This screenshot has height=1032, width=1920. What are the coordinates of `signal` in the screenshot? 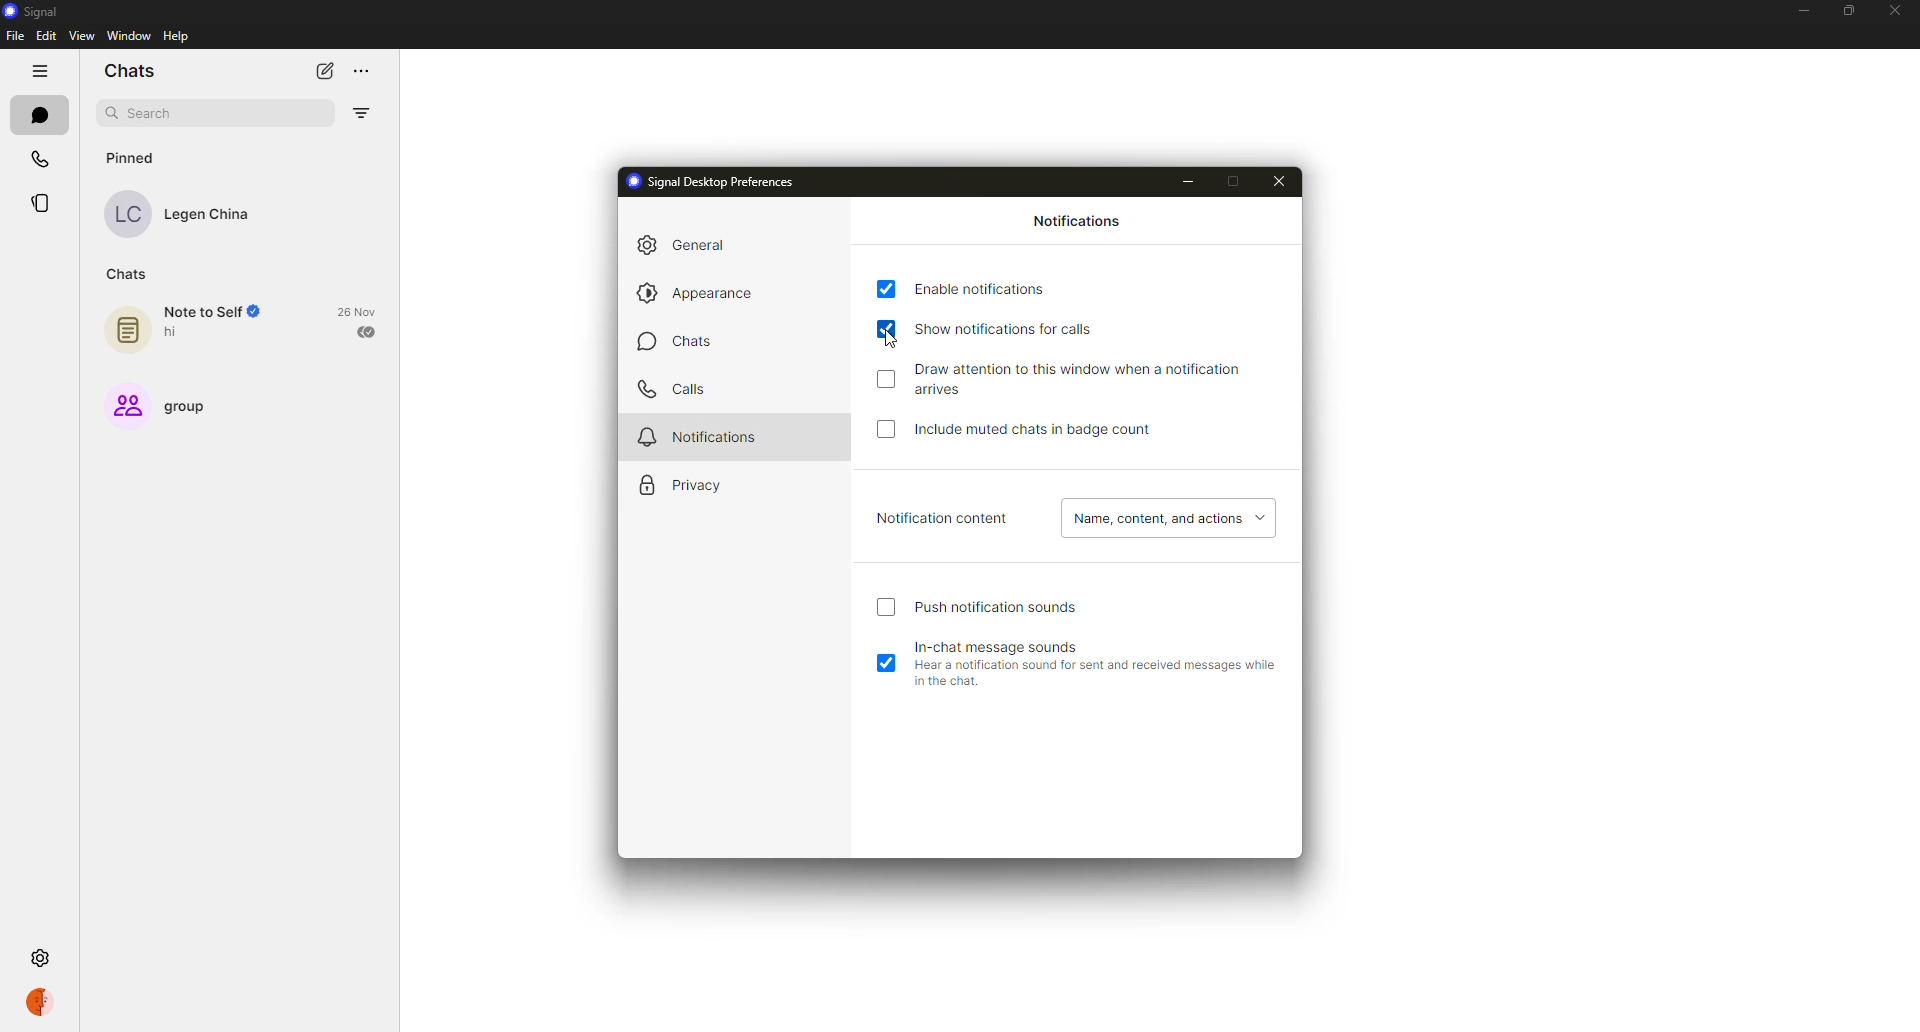 It's located at (40, 11).